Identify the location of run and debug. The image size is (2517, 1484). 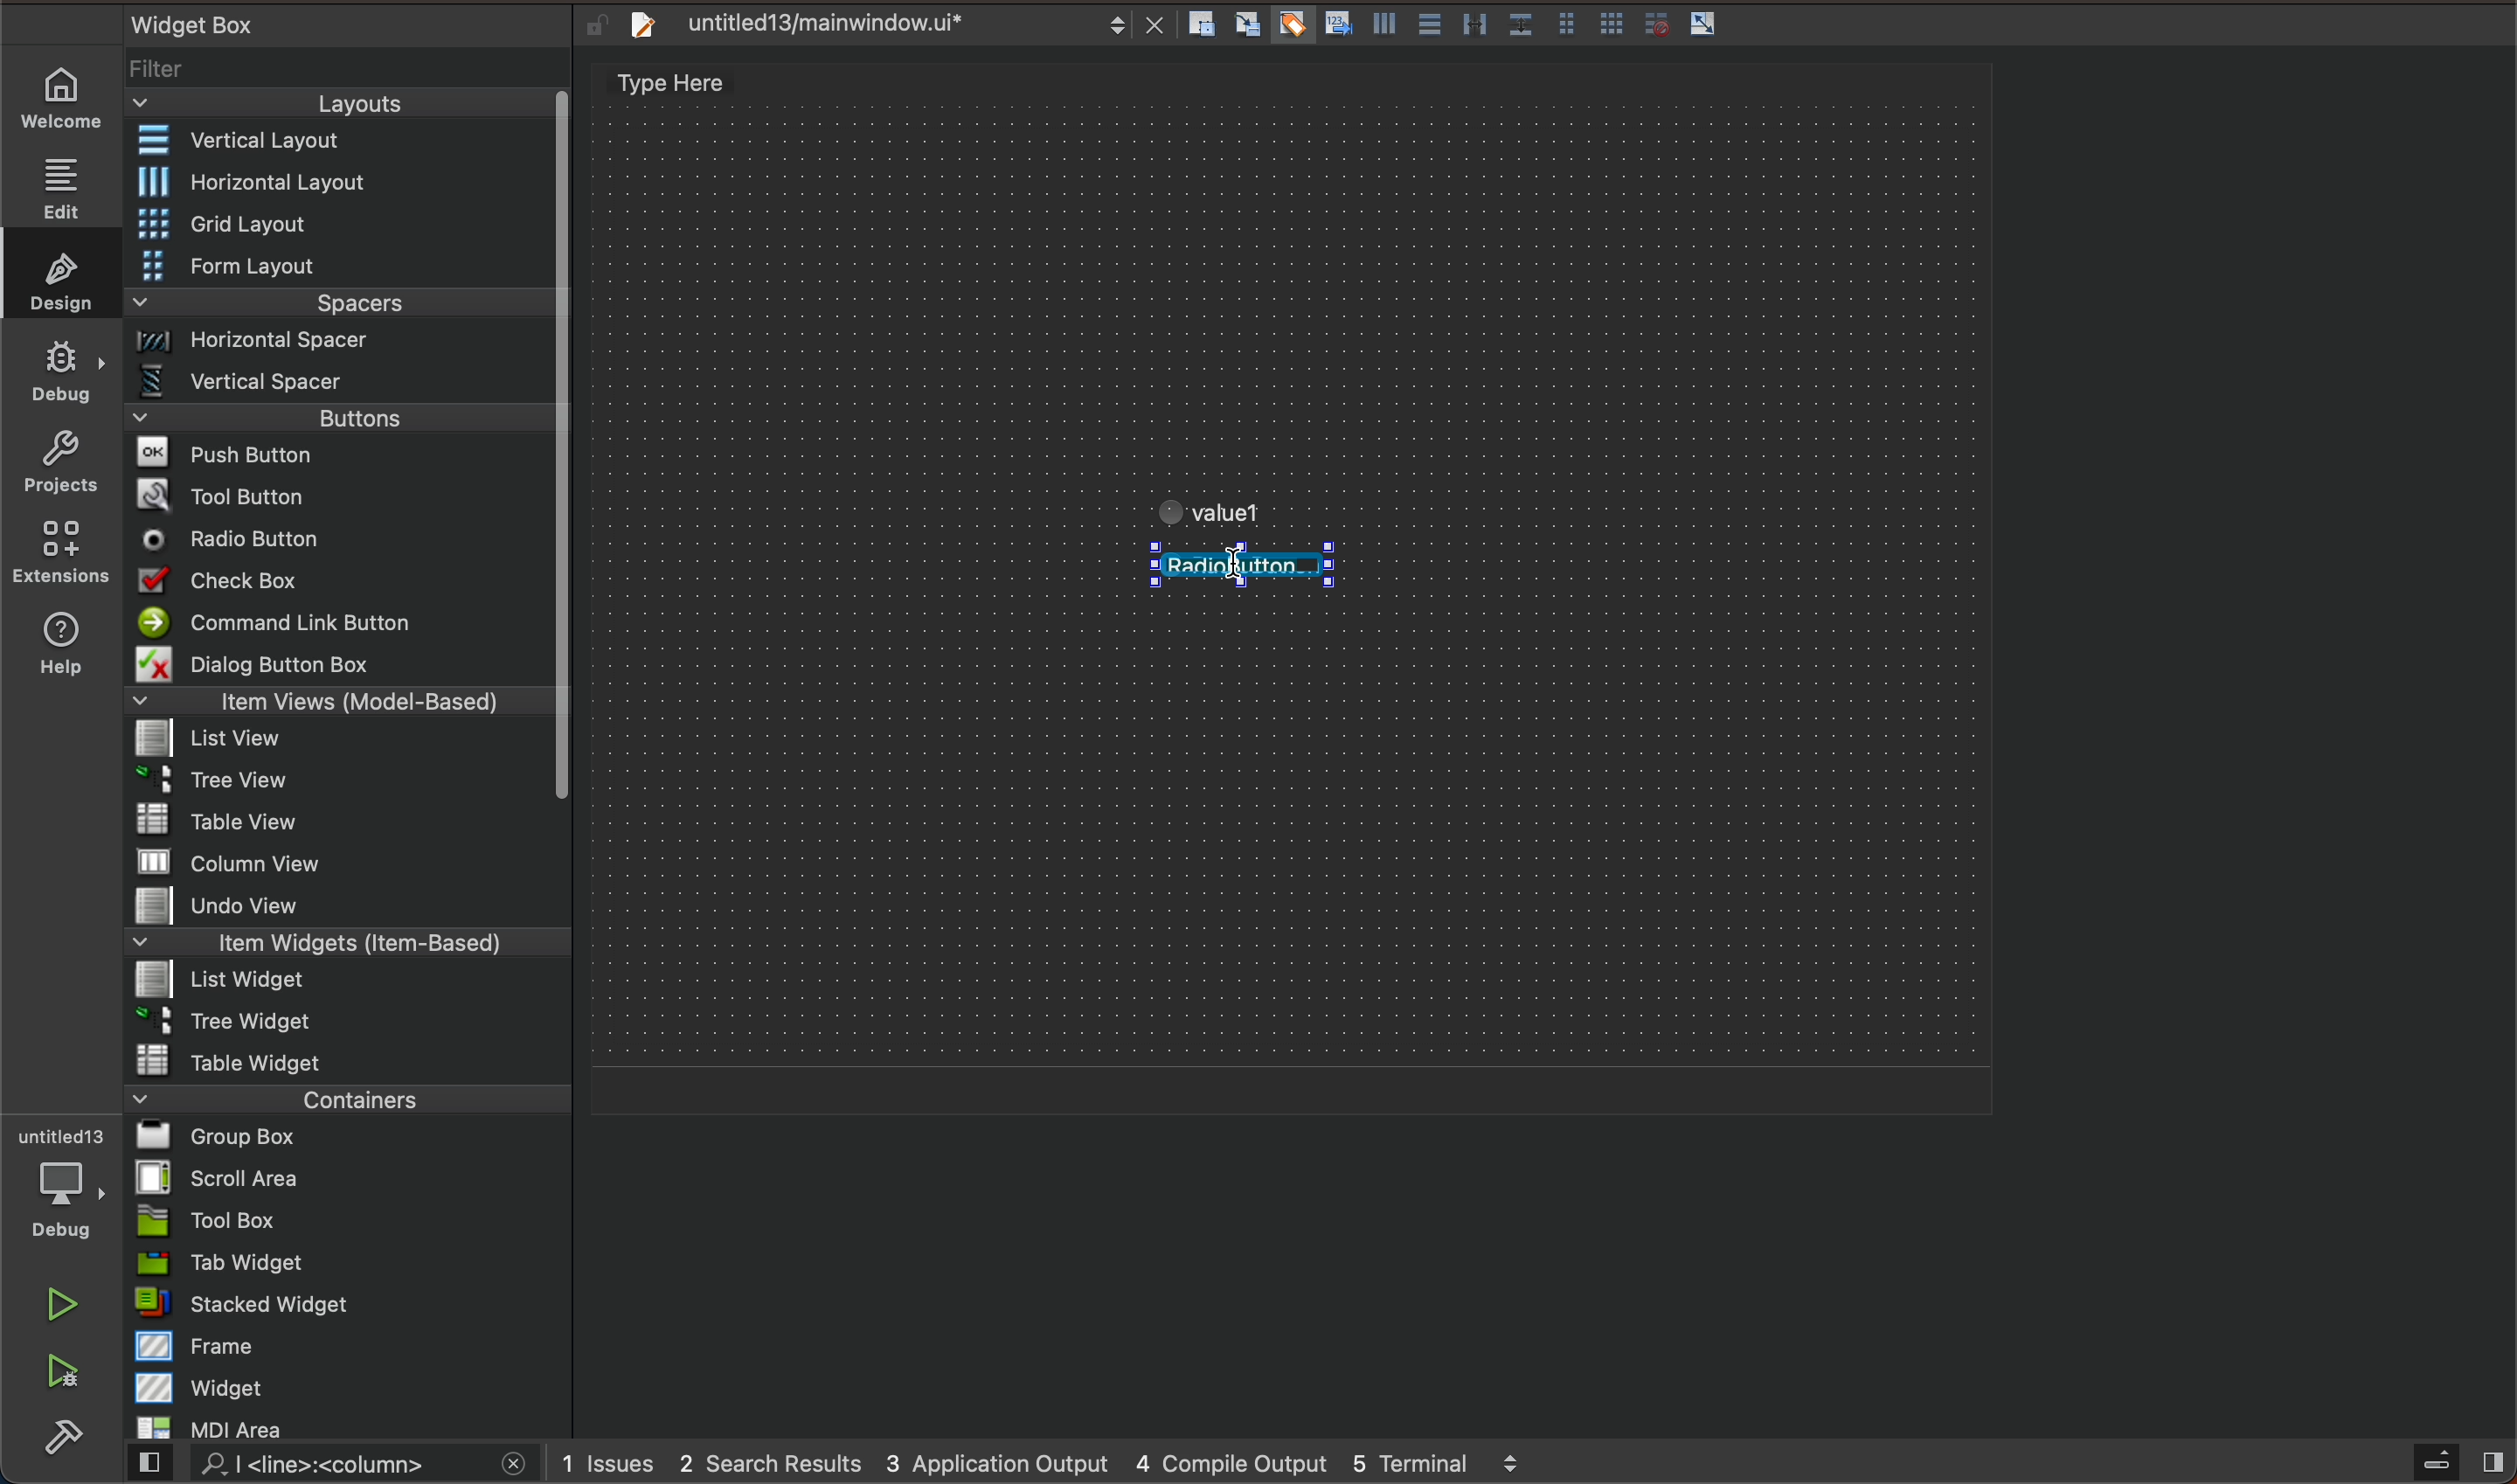
(65, 1375).